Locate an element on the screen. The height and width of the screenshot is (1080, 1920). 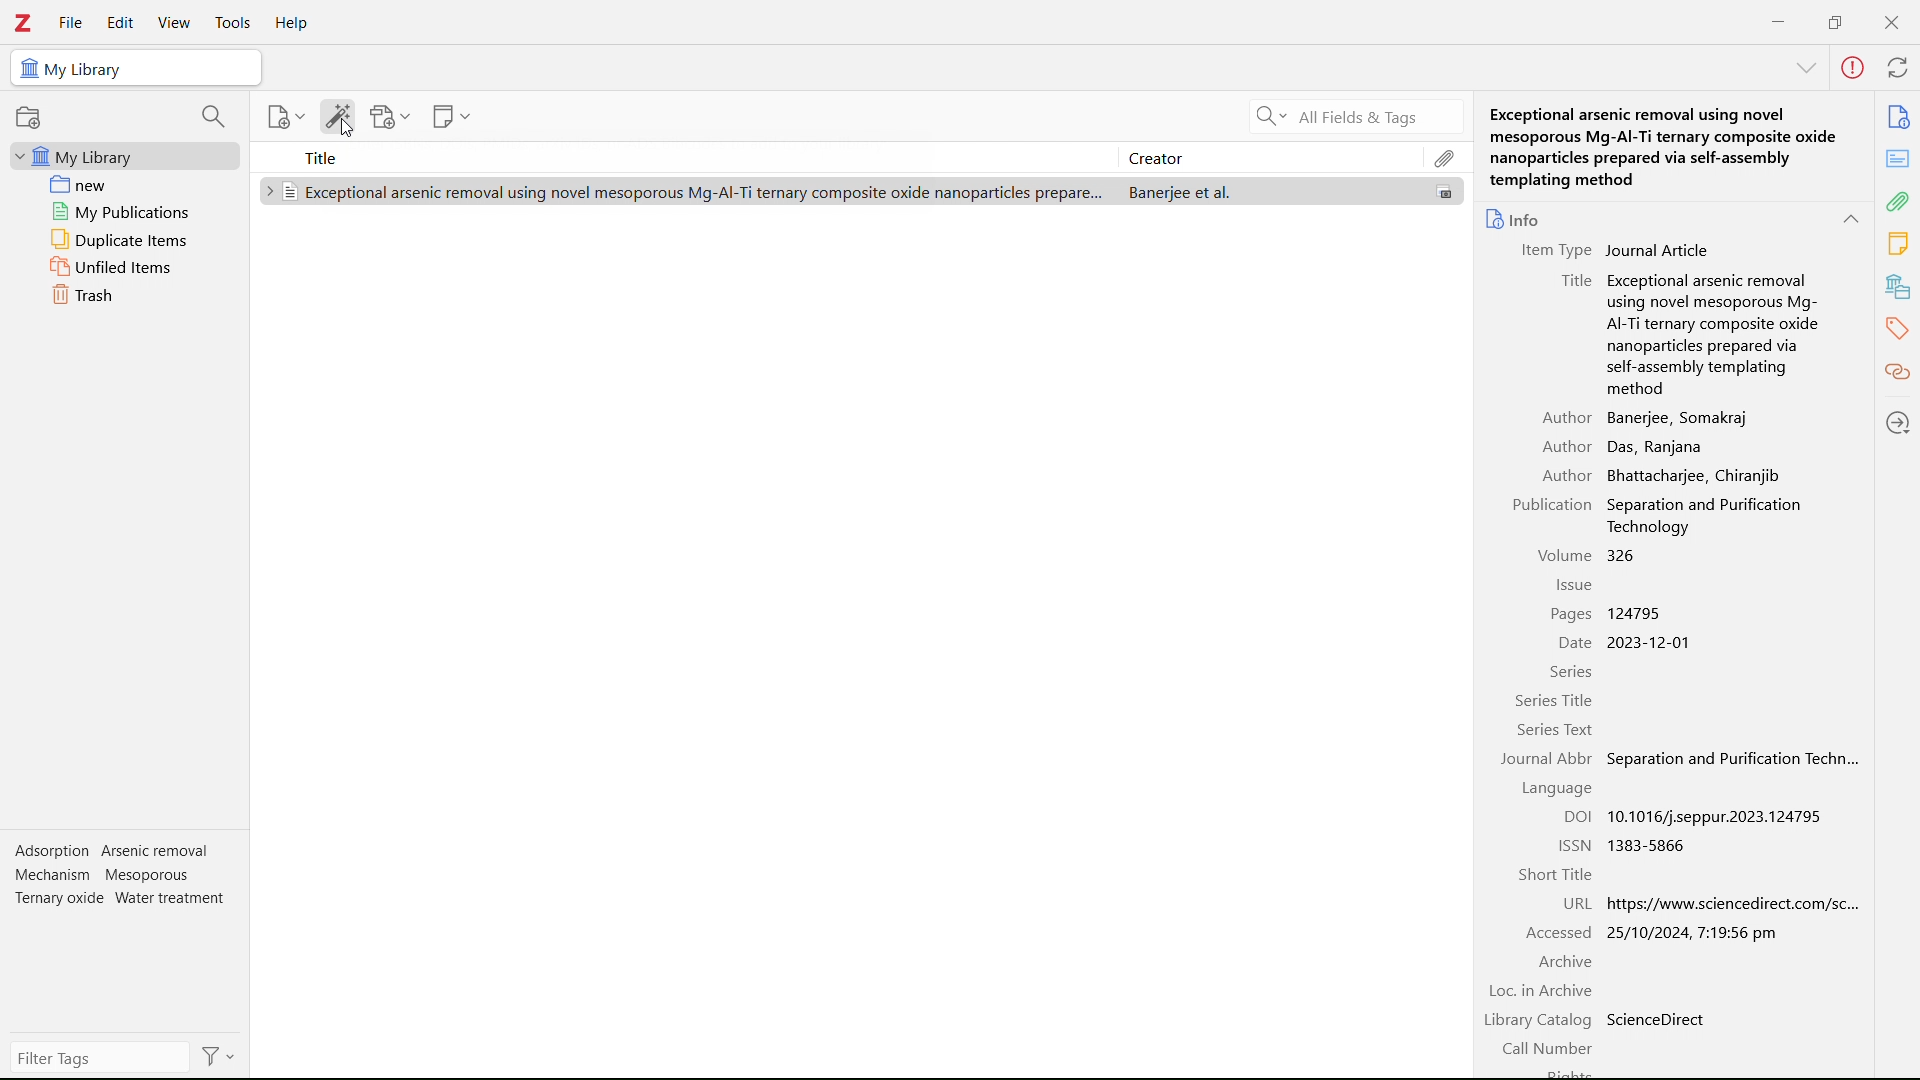
Series text is located at coordinates (1555, 731).